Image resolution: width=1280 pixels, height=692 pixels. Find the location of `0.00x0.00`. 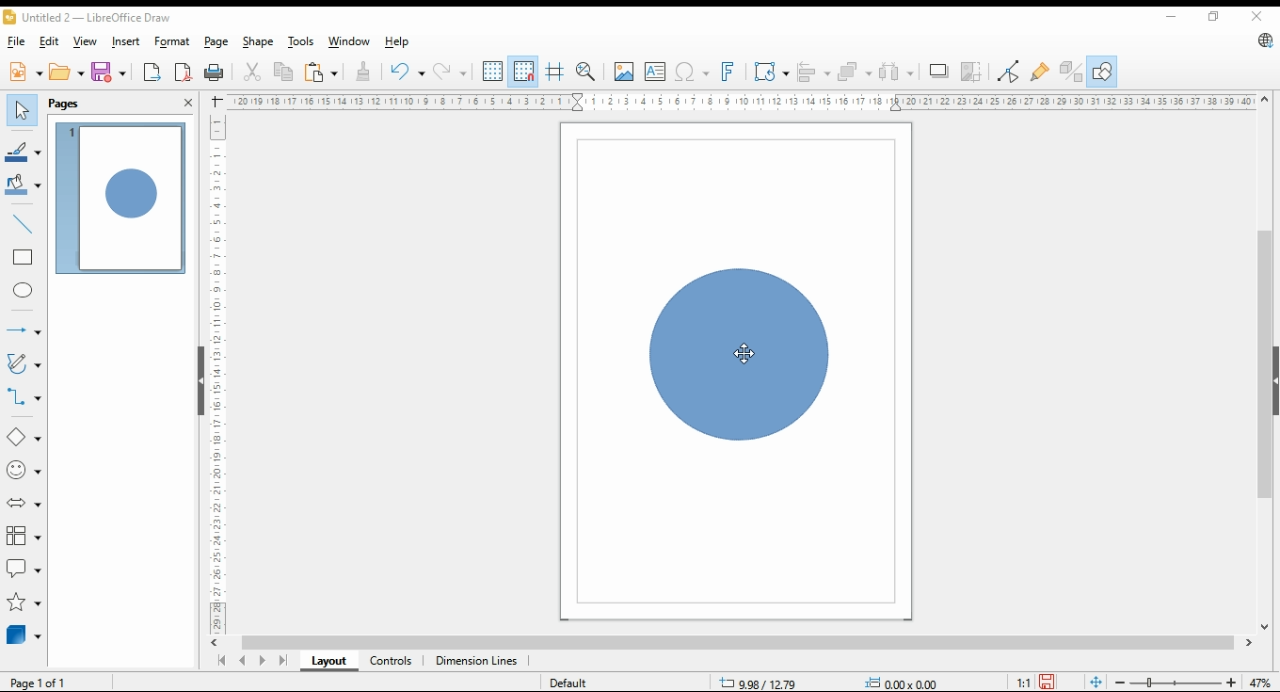

0.00x0.00 is located at coordinates (904, 683).